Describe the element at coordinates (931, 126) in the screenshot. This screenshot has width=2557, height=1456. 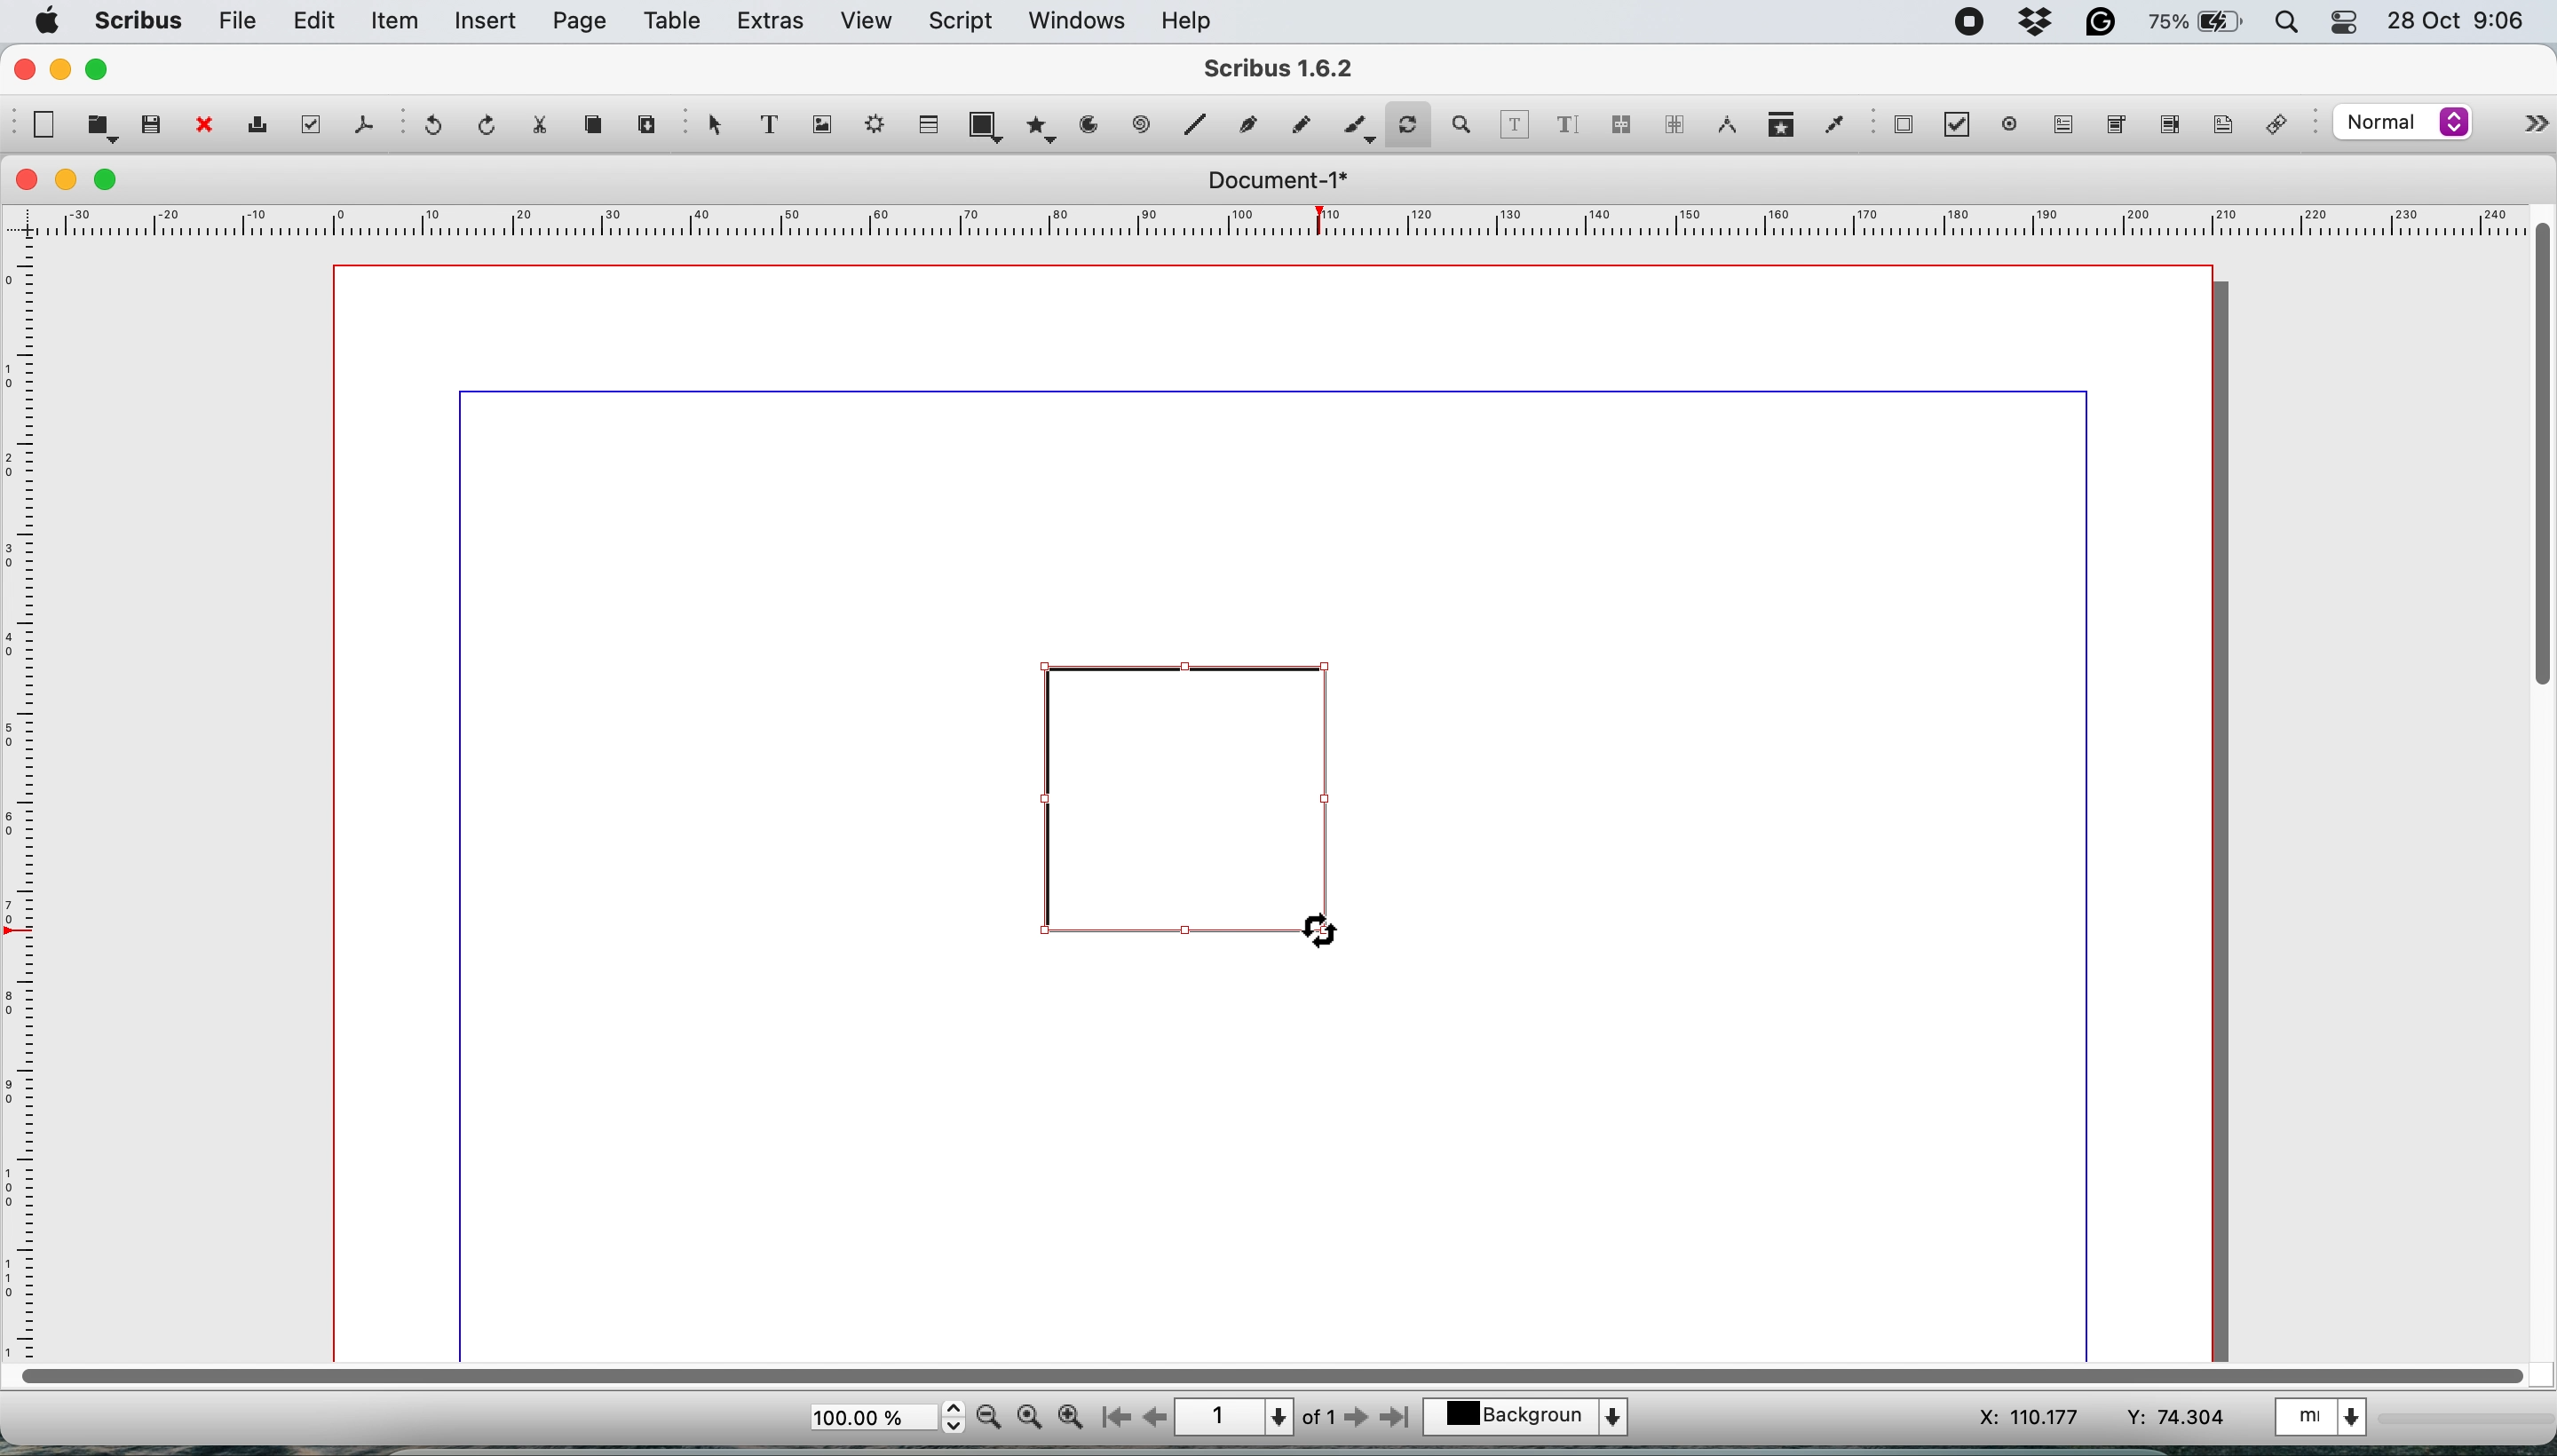
I see `table` at that location.